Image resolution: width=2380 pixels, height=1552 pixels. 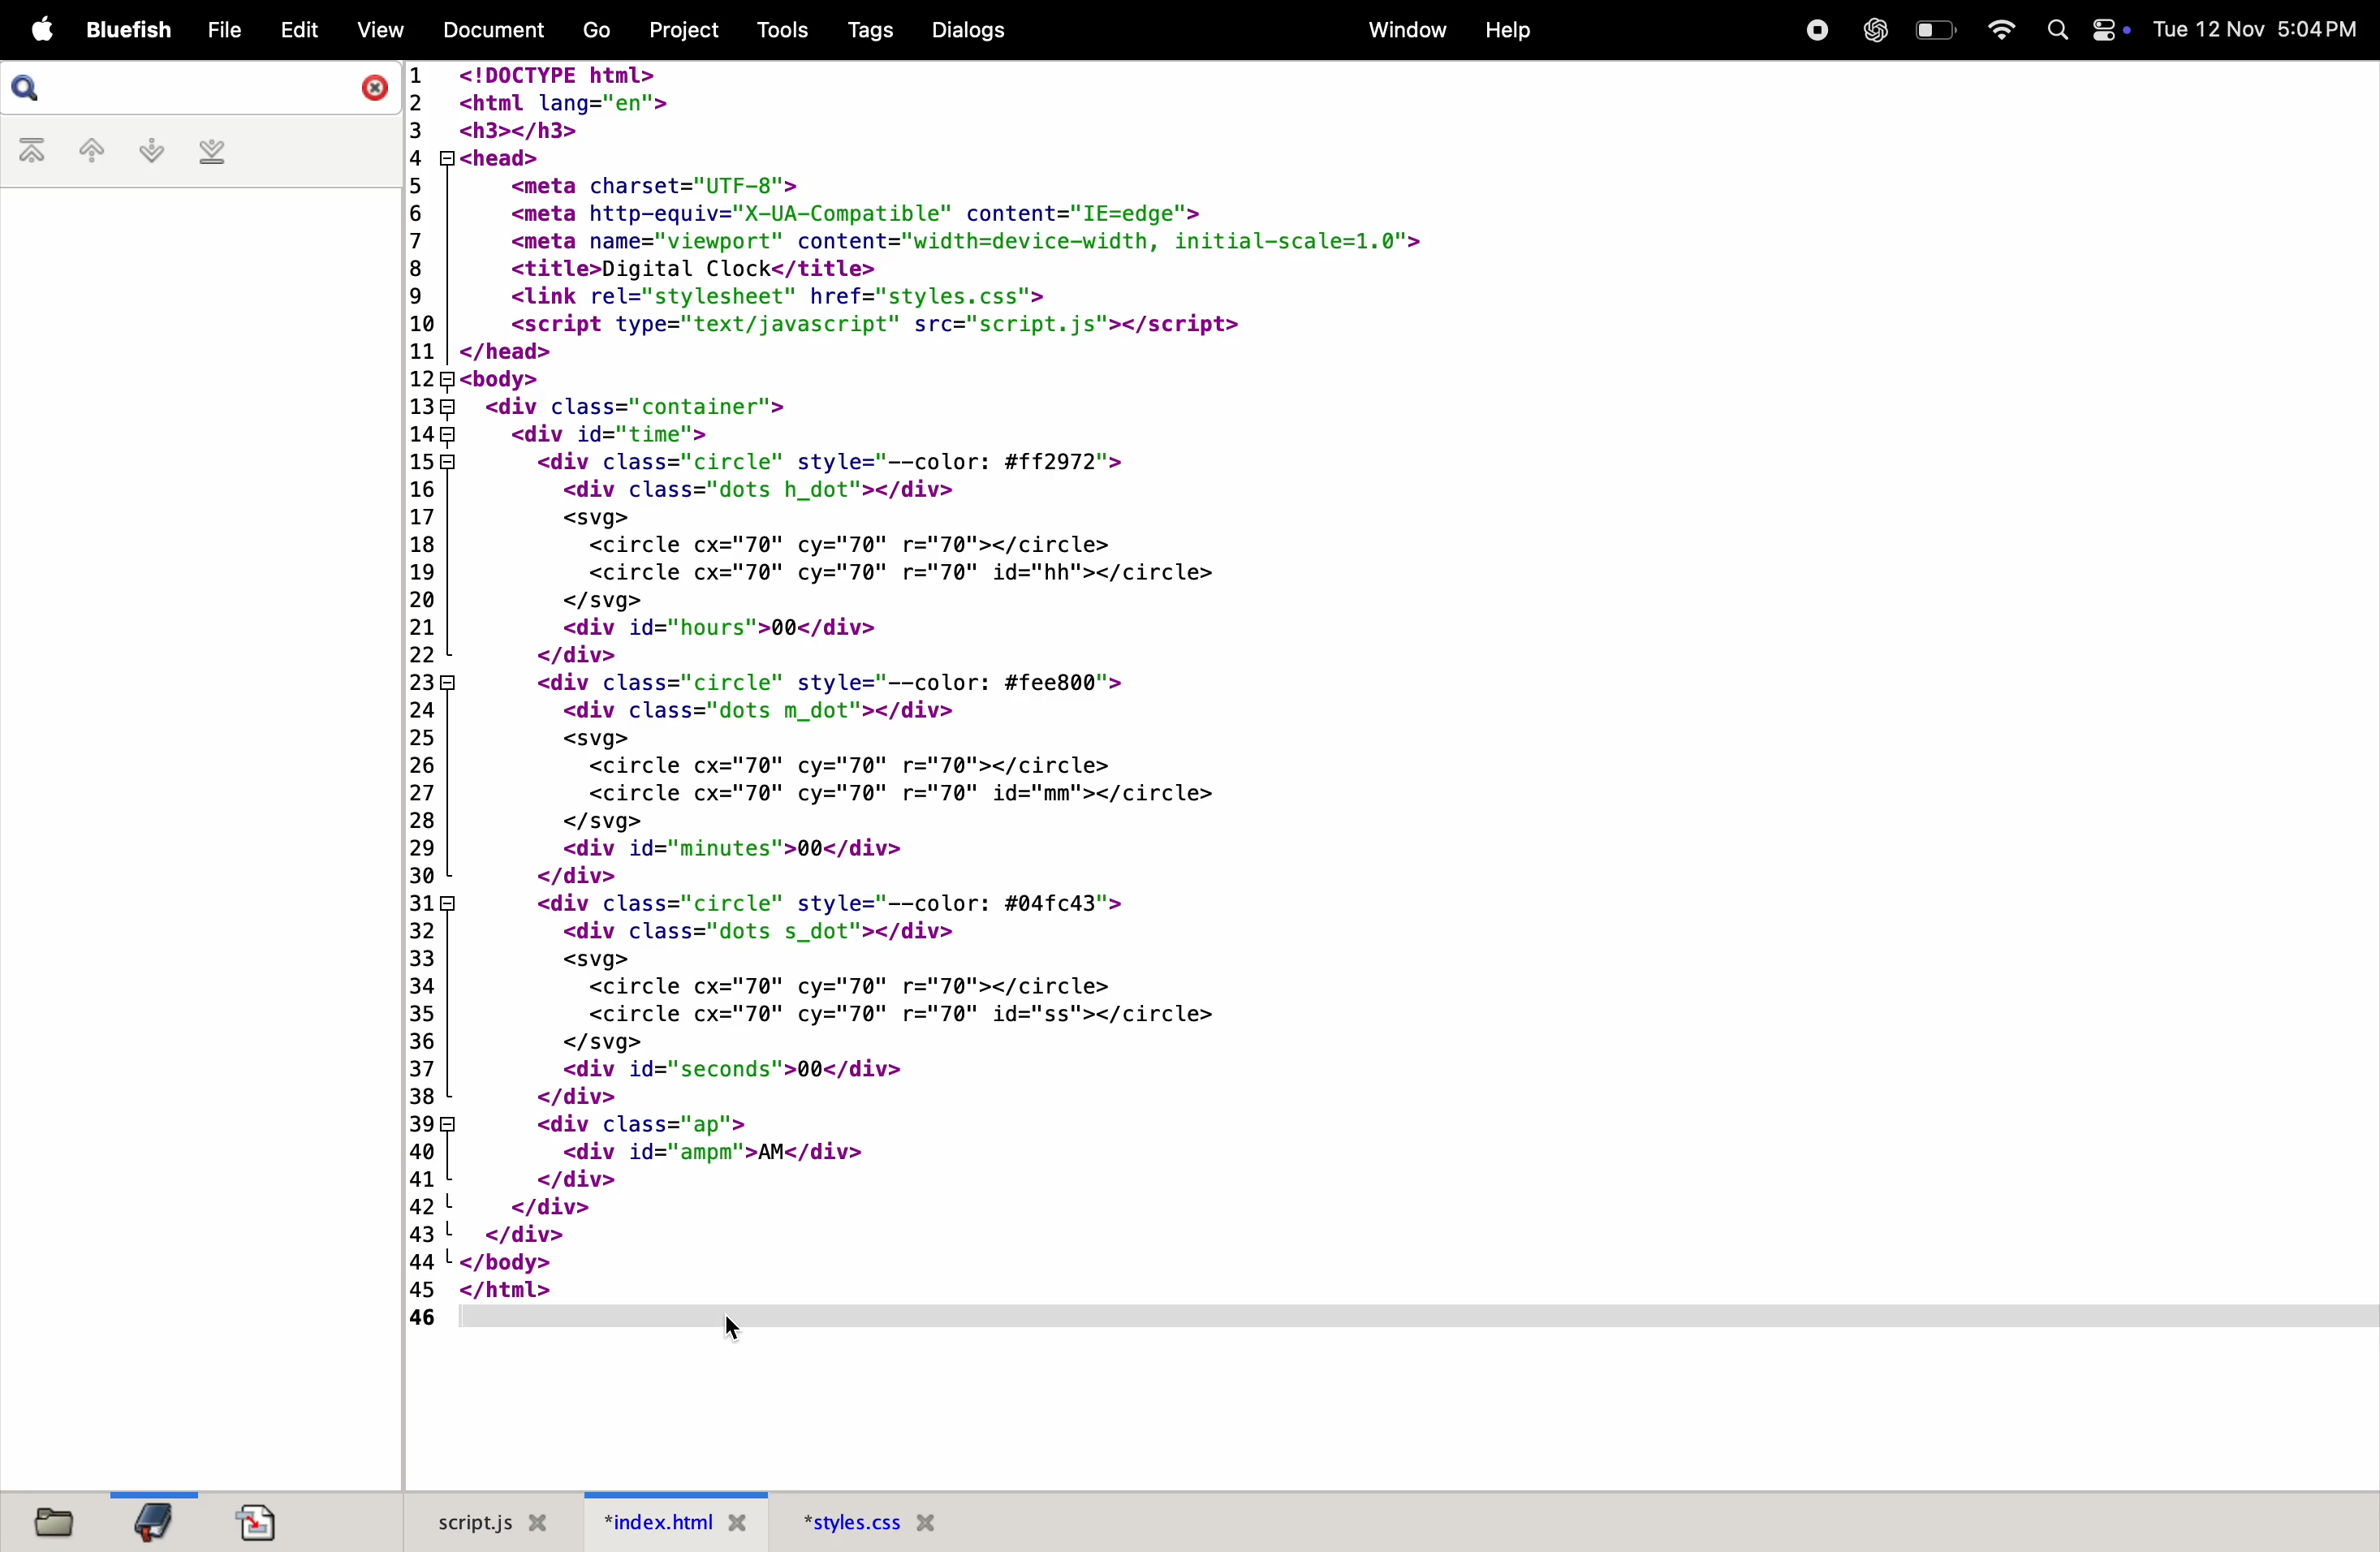 I want to click on project, so click(x=682, y=31).